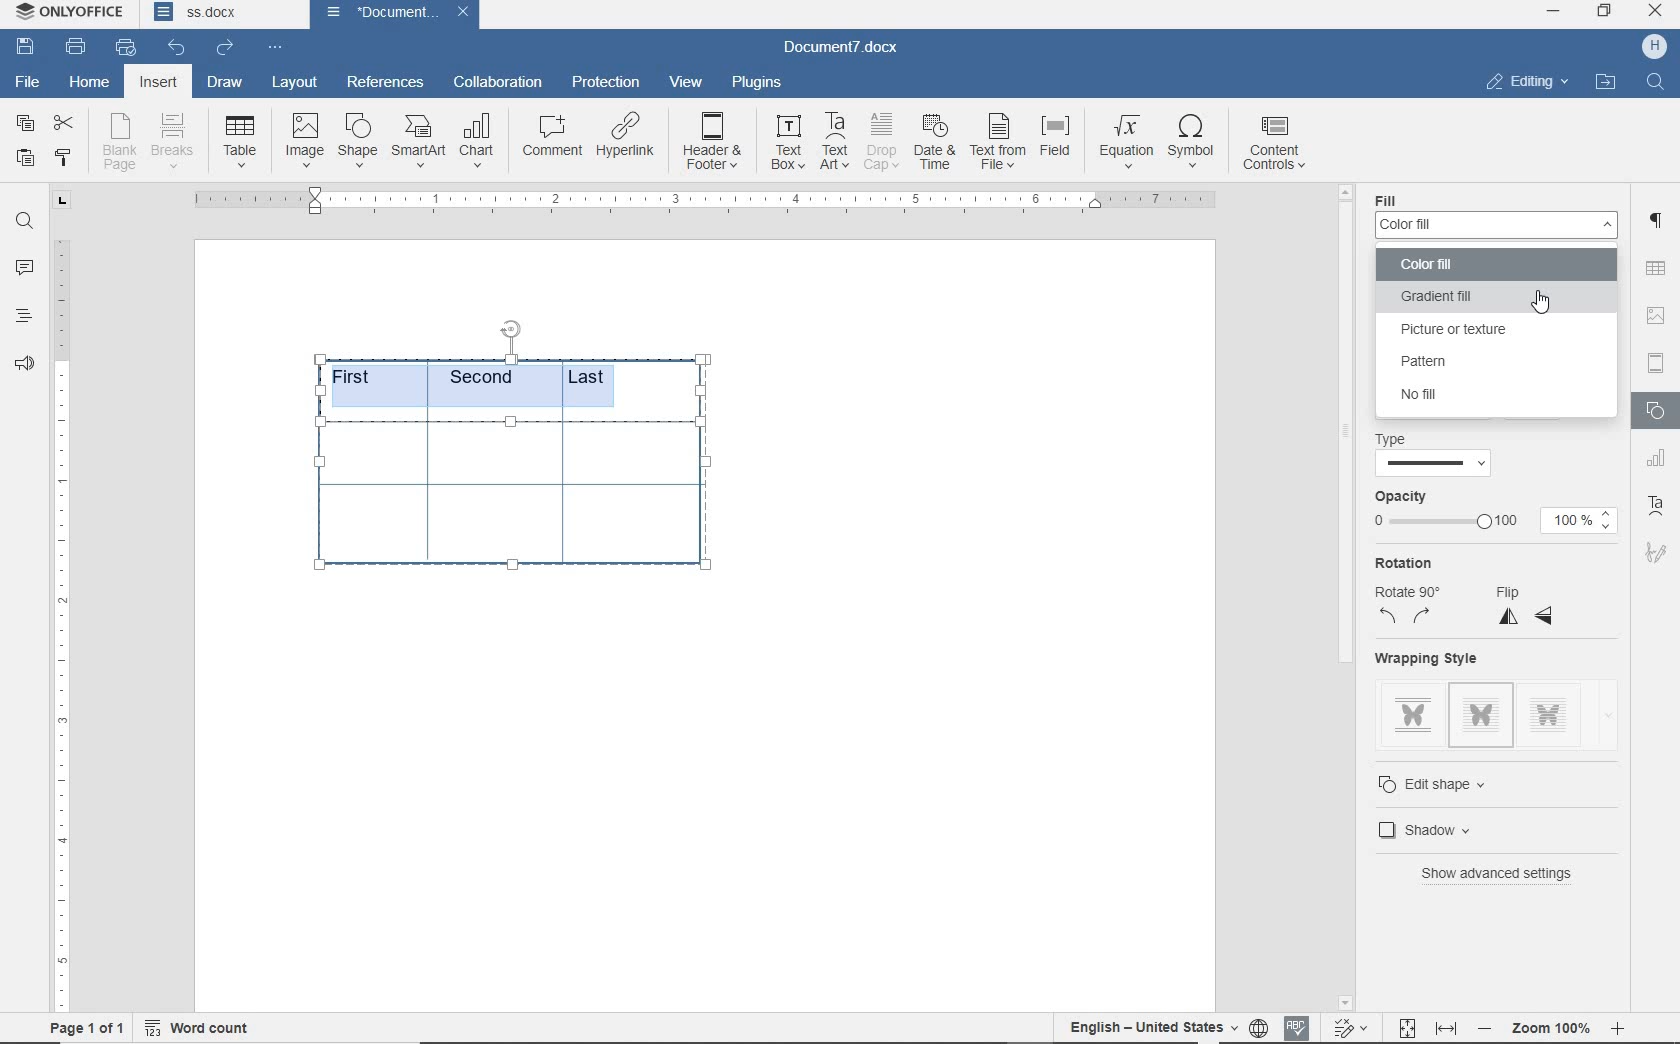 The image size is (1680, 1044). I want to click on wrapping style, so click(1436, 658).